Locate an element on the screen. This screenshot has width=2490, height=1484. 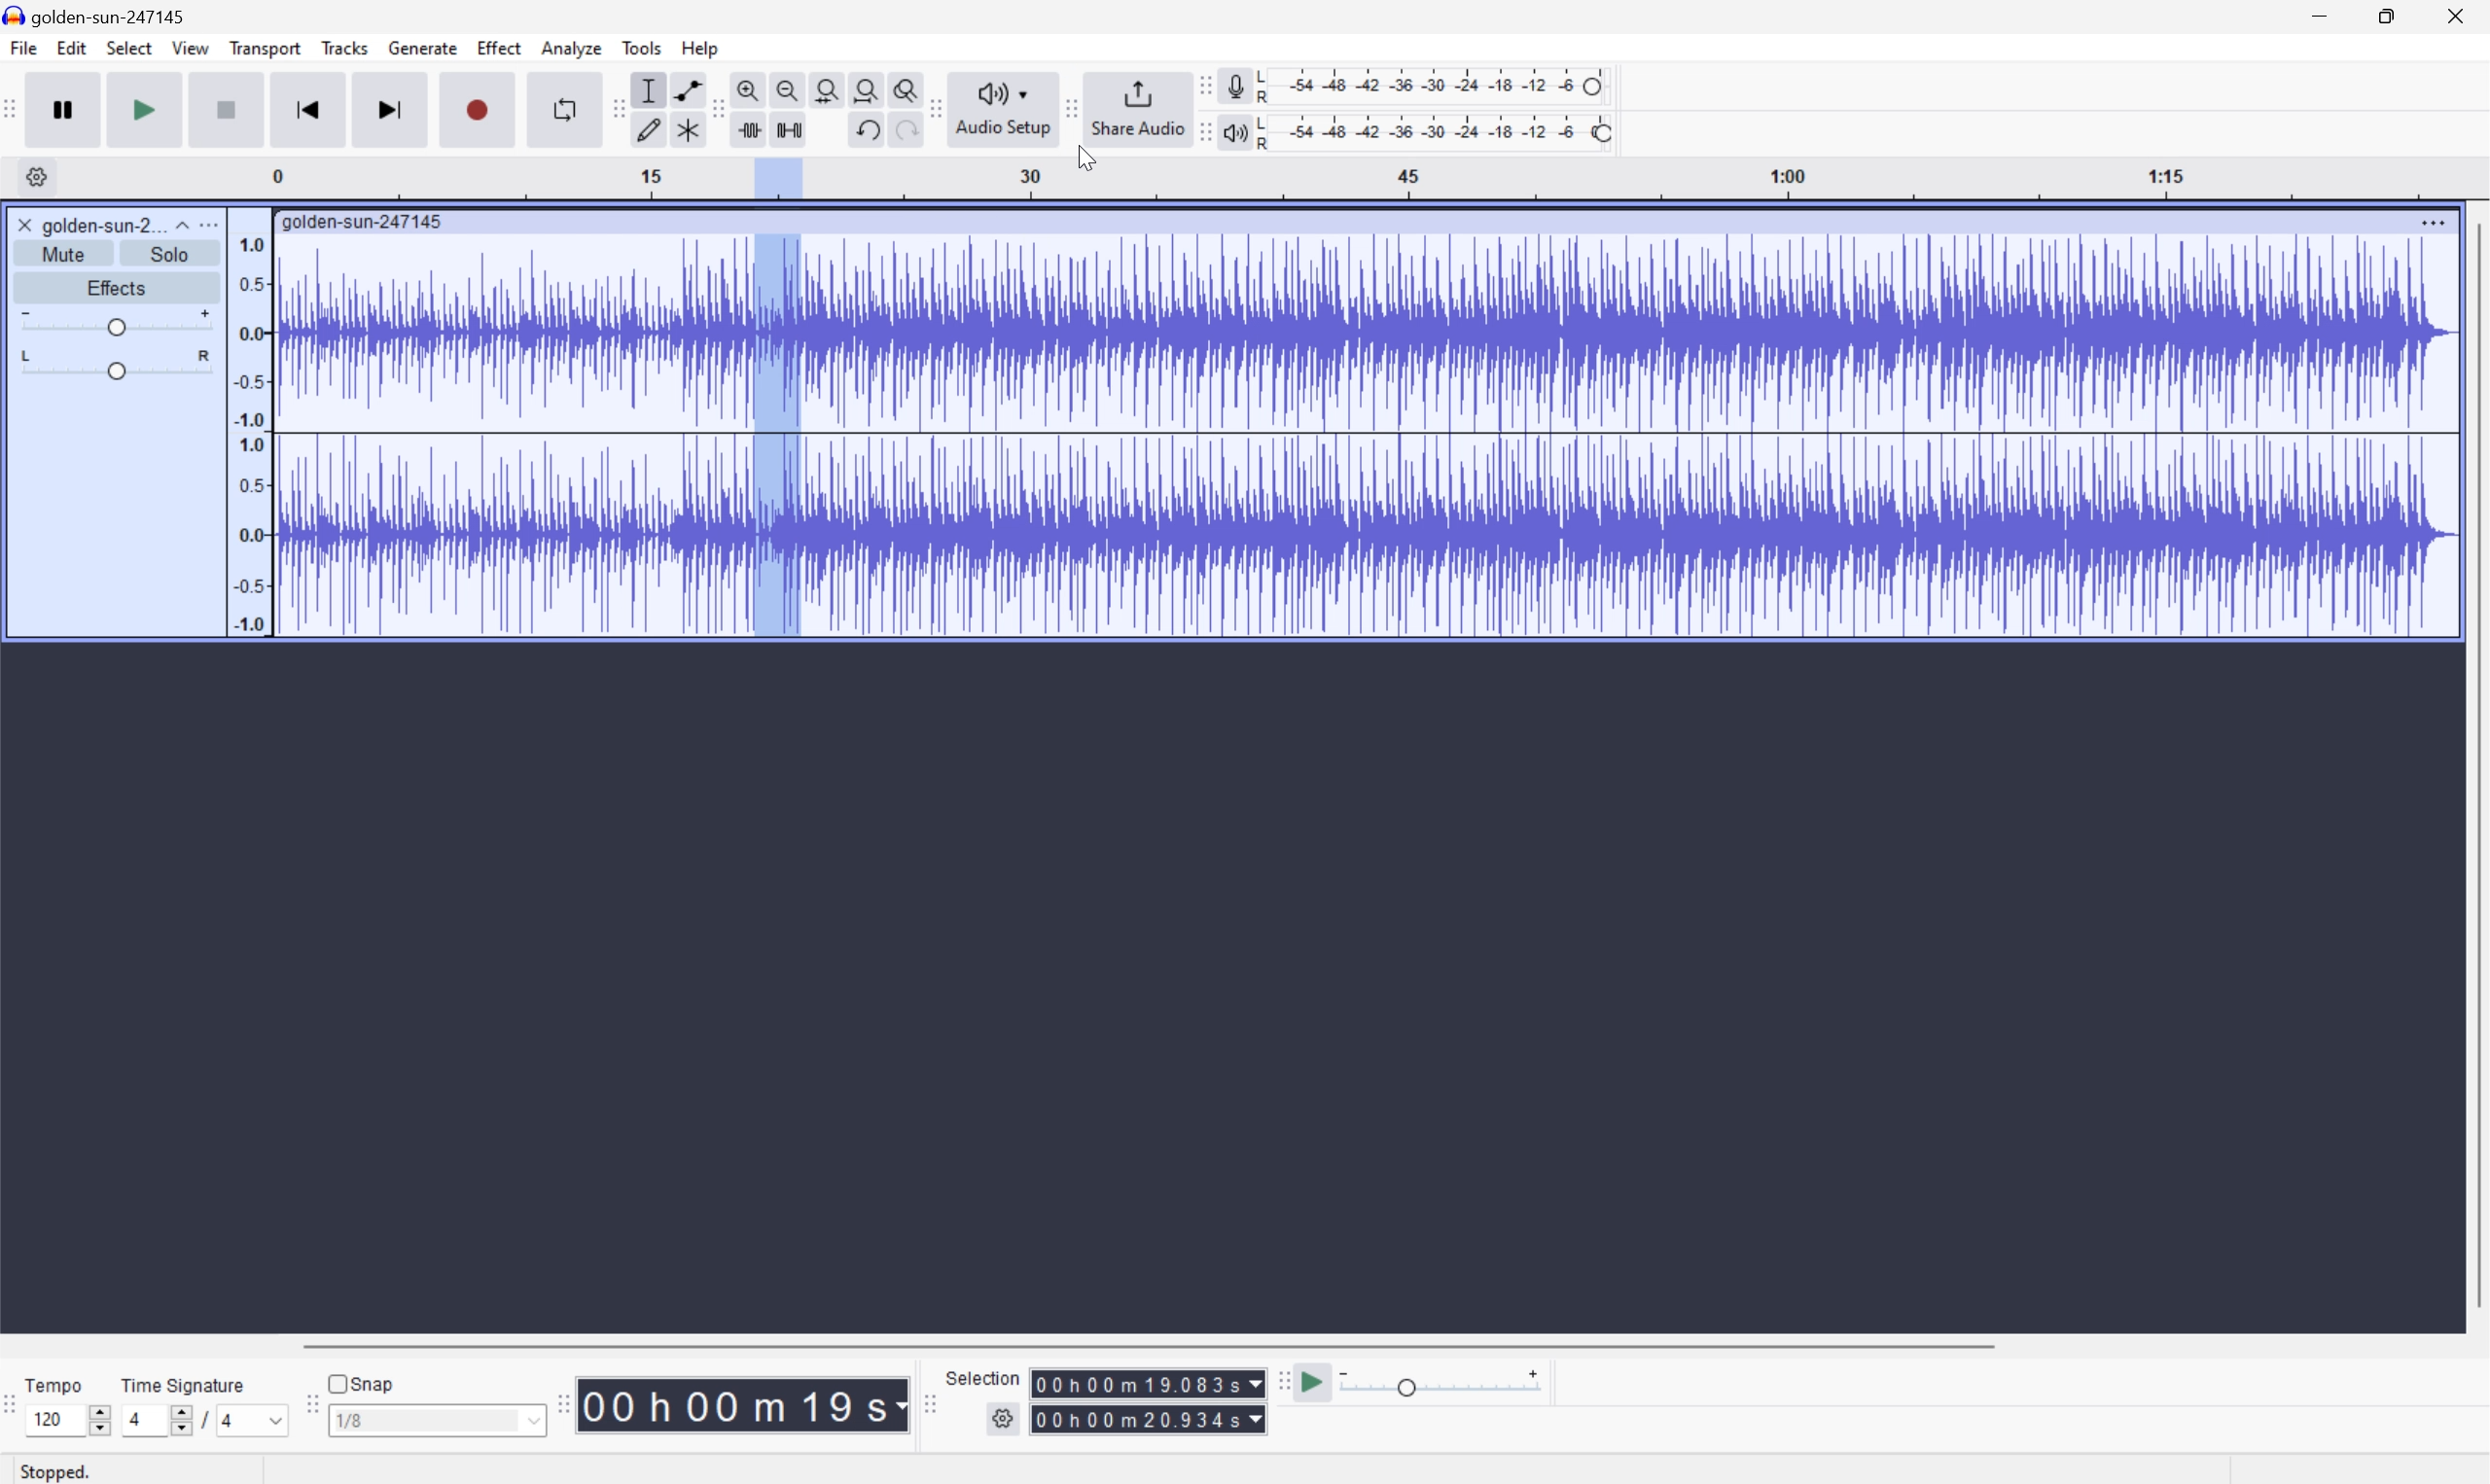
Stopped is located at coordinates (66, 1473).